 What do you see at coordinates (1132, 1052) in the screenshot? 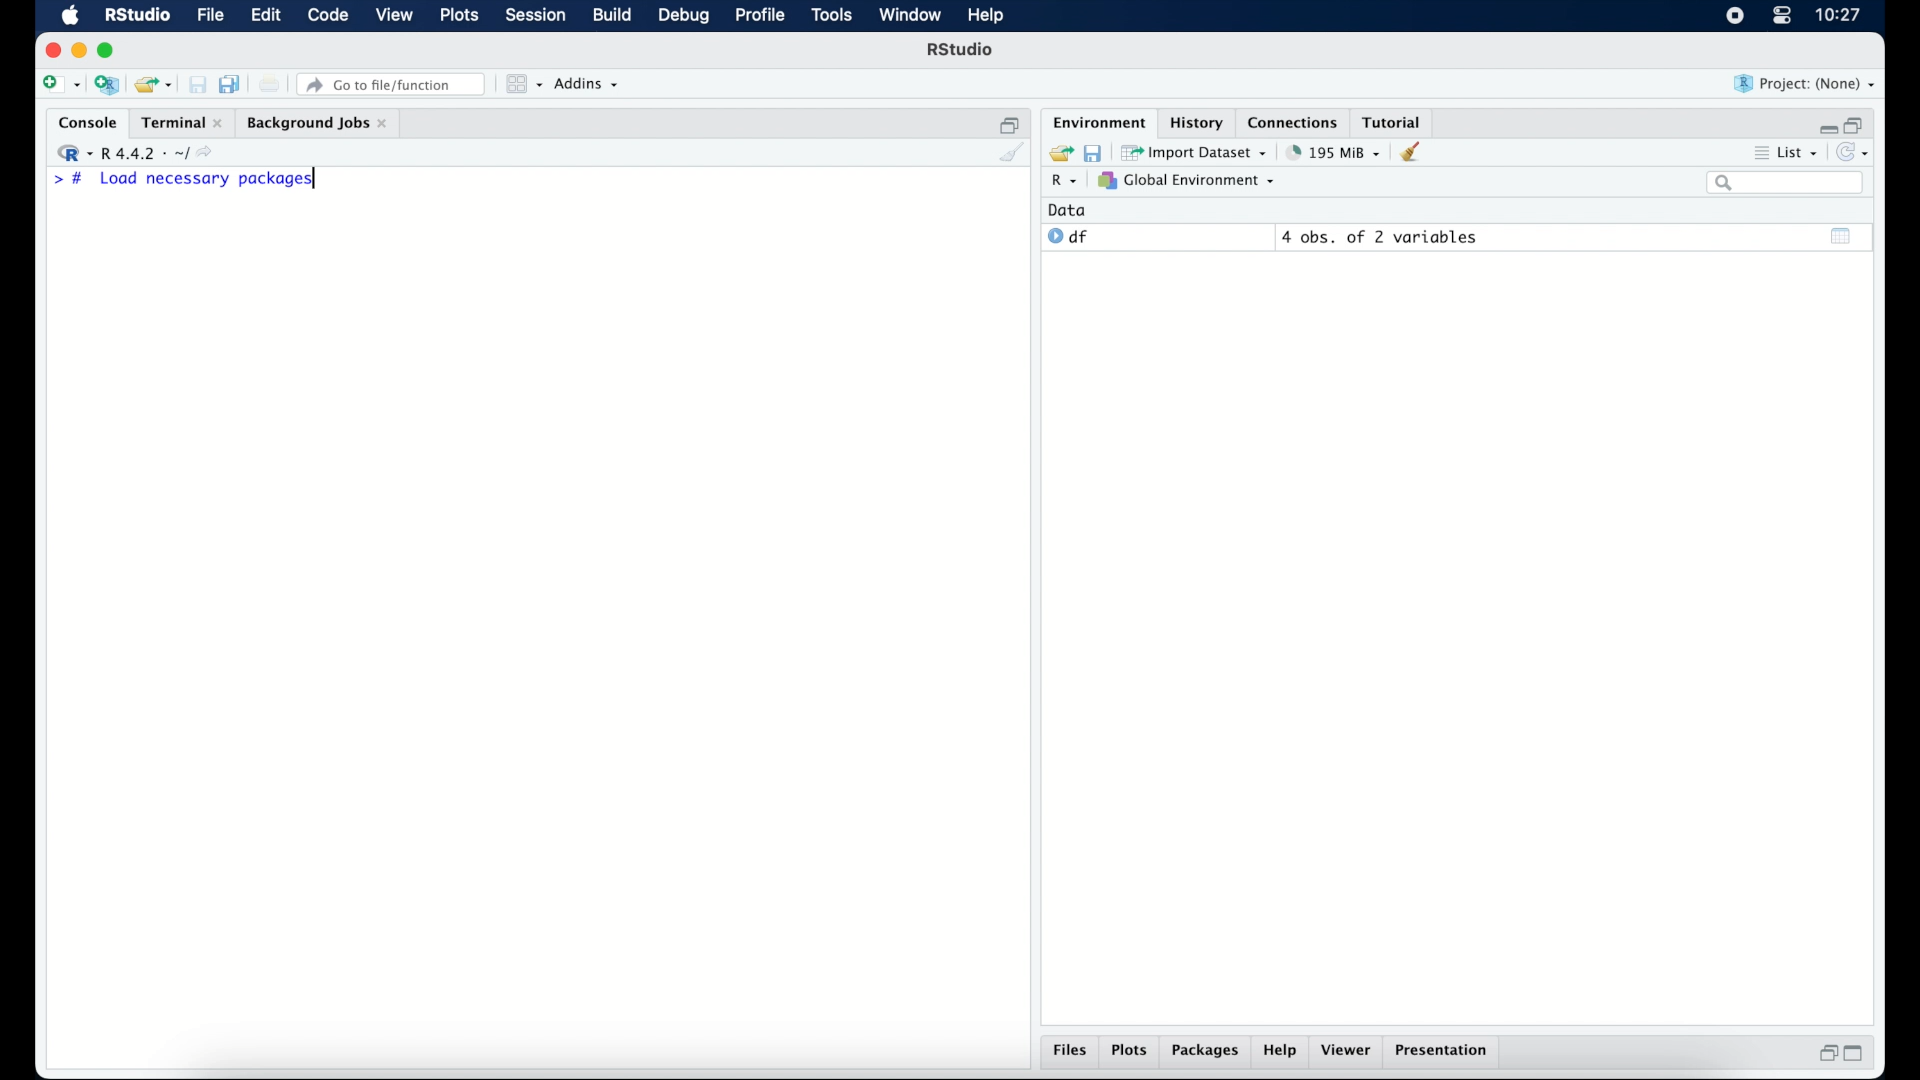
I see `plots` at bounding box center [1132, 1052].